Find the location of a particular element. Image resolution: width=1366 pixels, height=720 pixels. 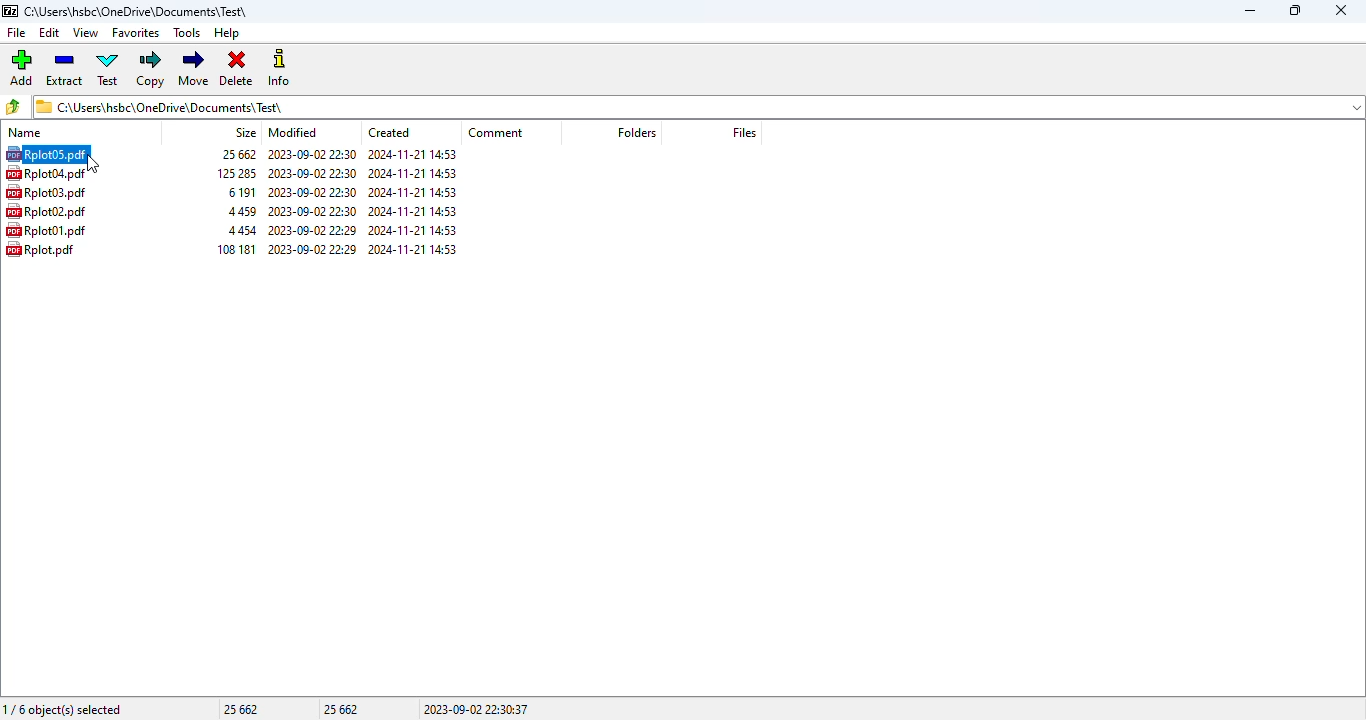

help is located at coordinates (227, 33).